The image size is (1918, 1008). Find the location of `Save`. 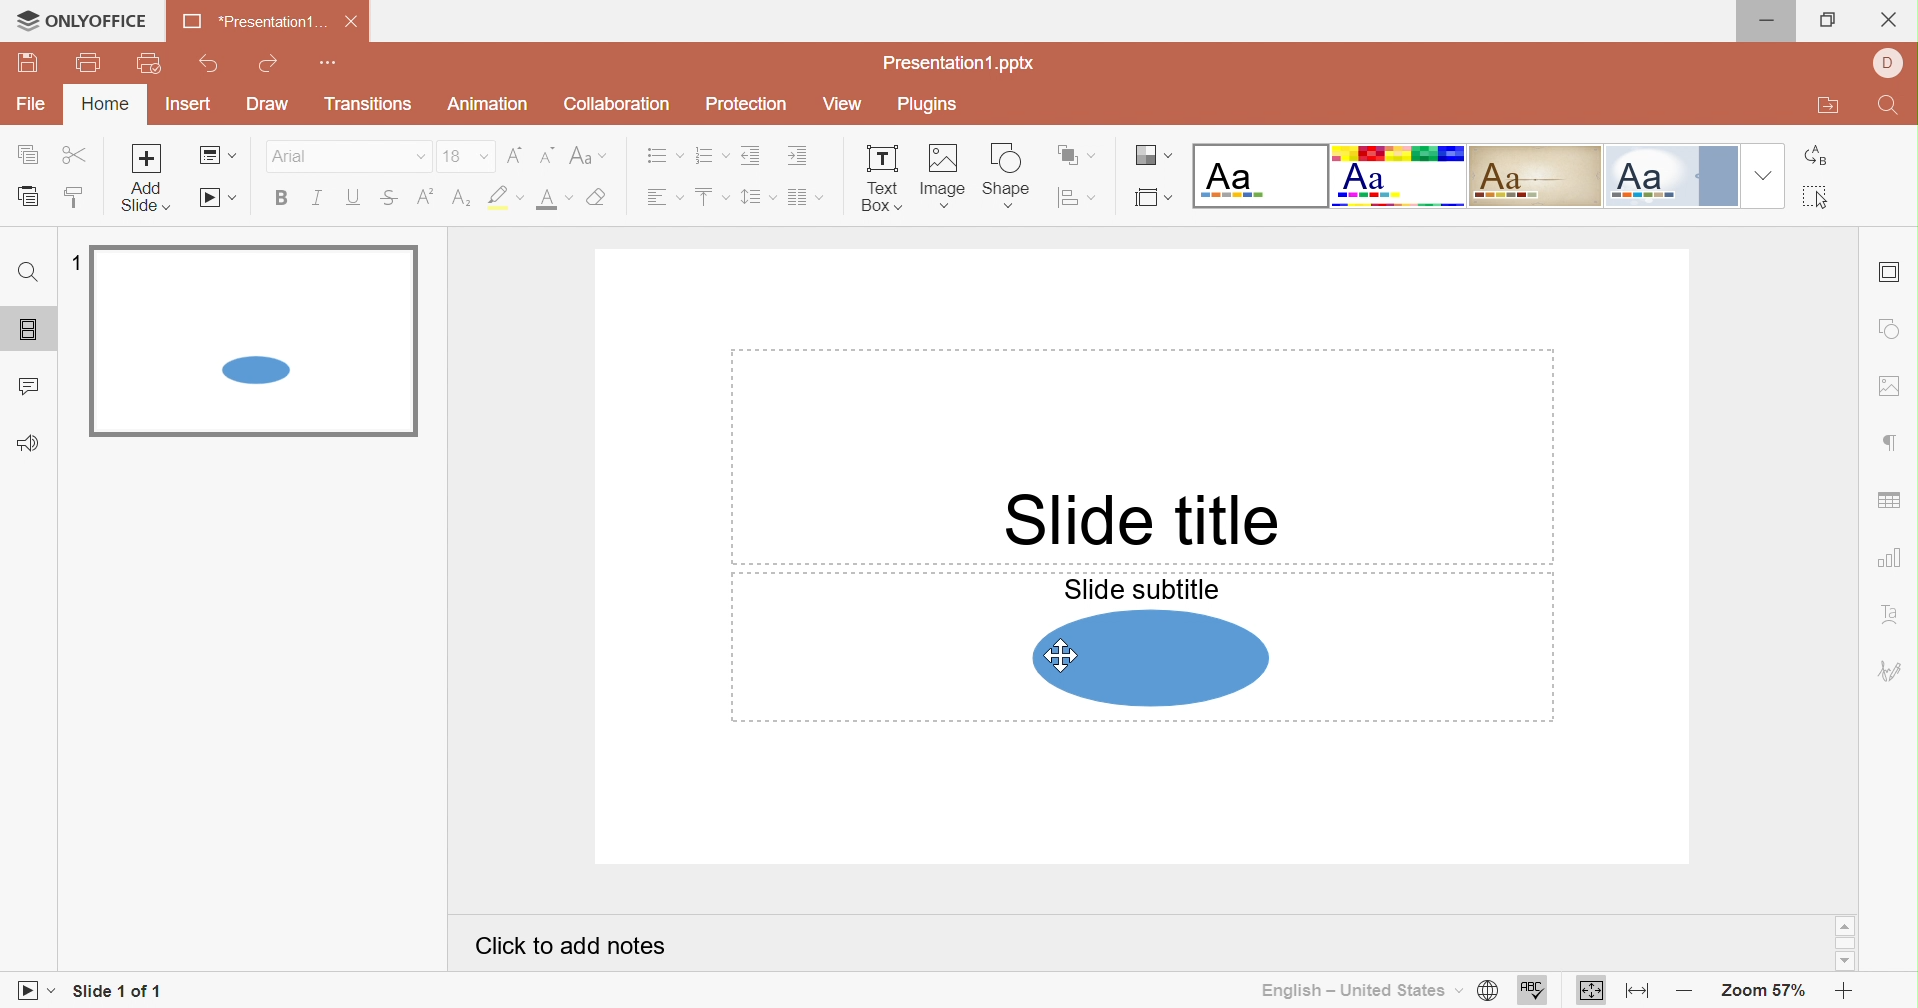

Save is located at coordinates (29, 65).